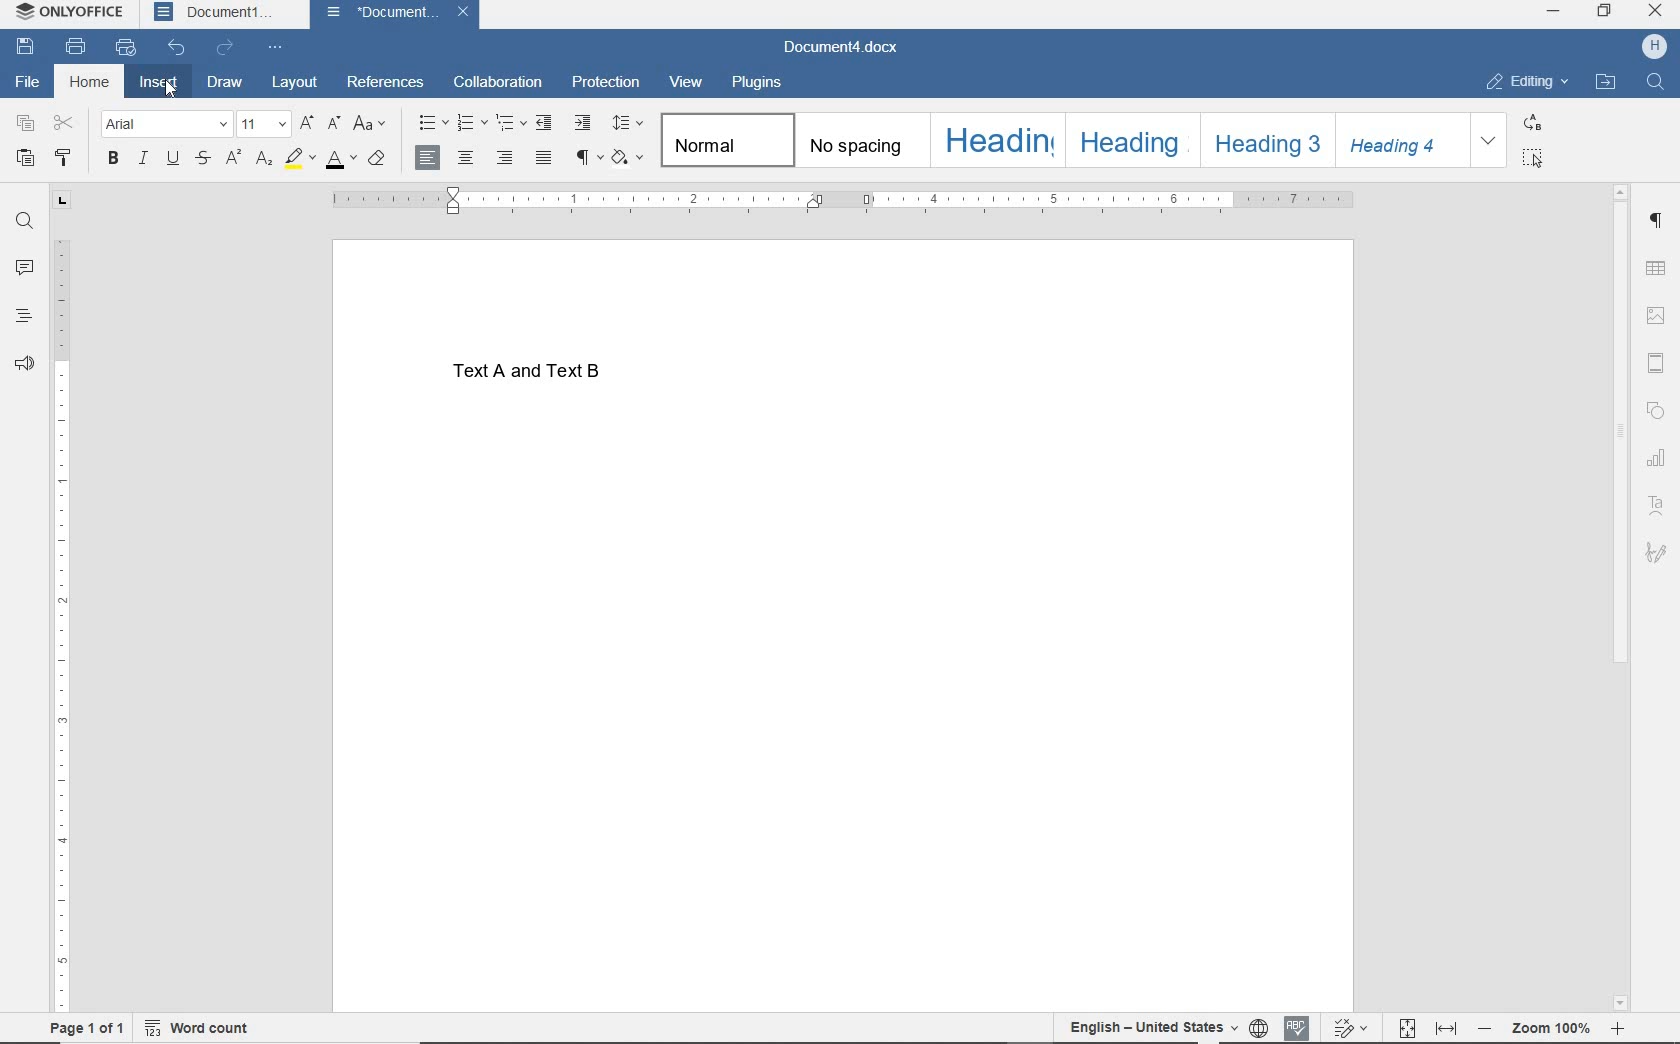 This screenshot has width=1680, height=1044. Describe the element at coordinates (1533, 158) in the screenshot. I see `SELECT ALL` at that location.